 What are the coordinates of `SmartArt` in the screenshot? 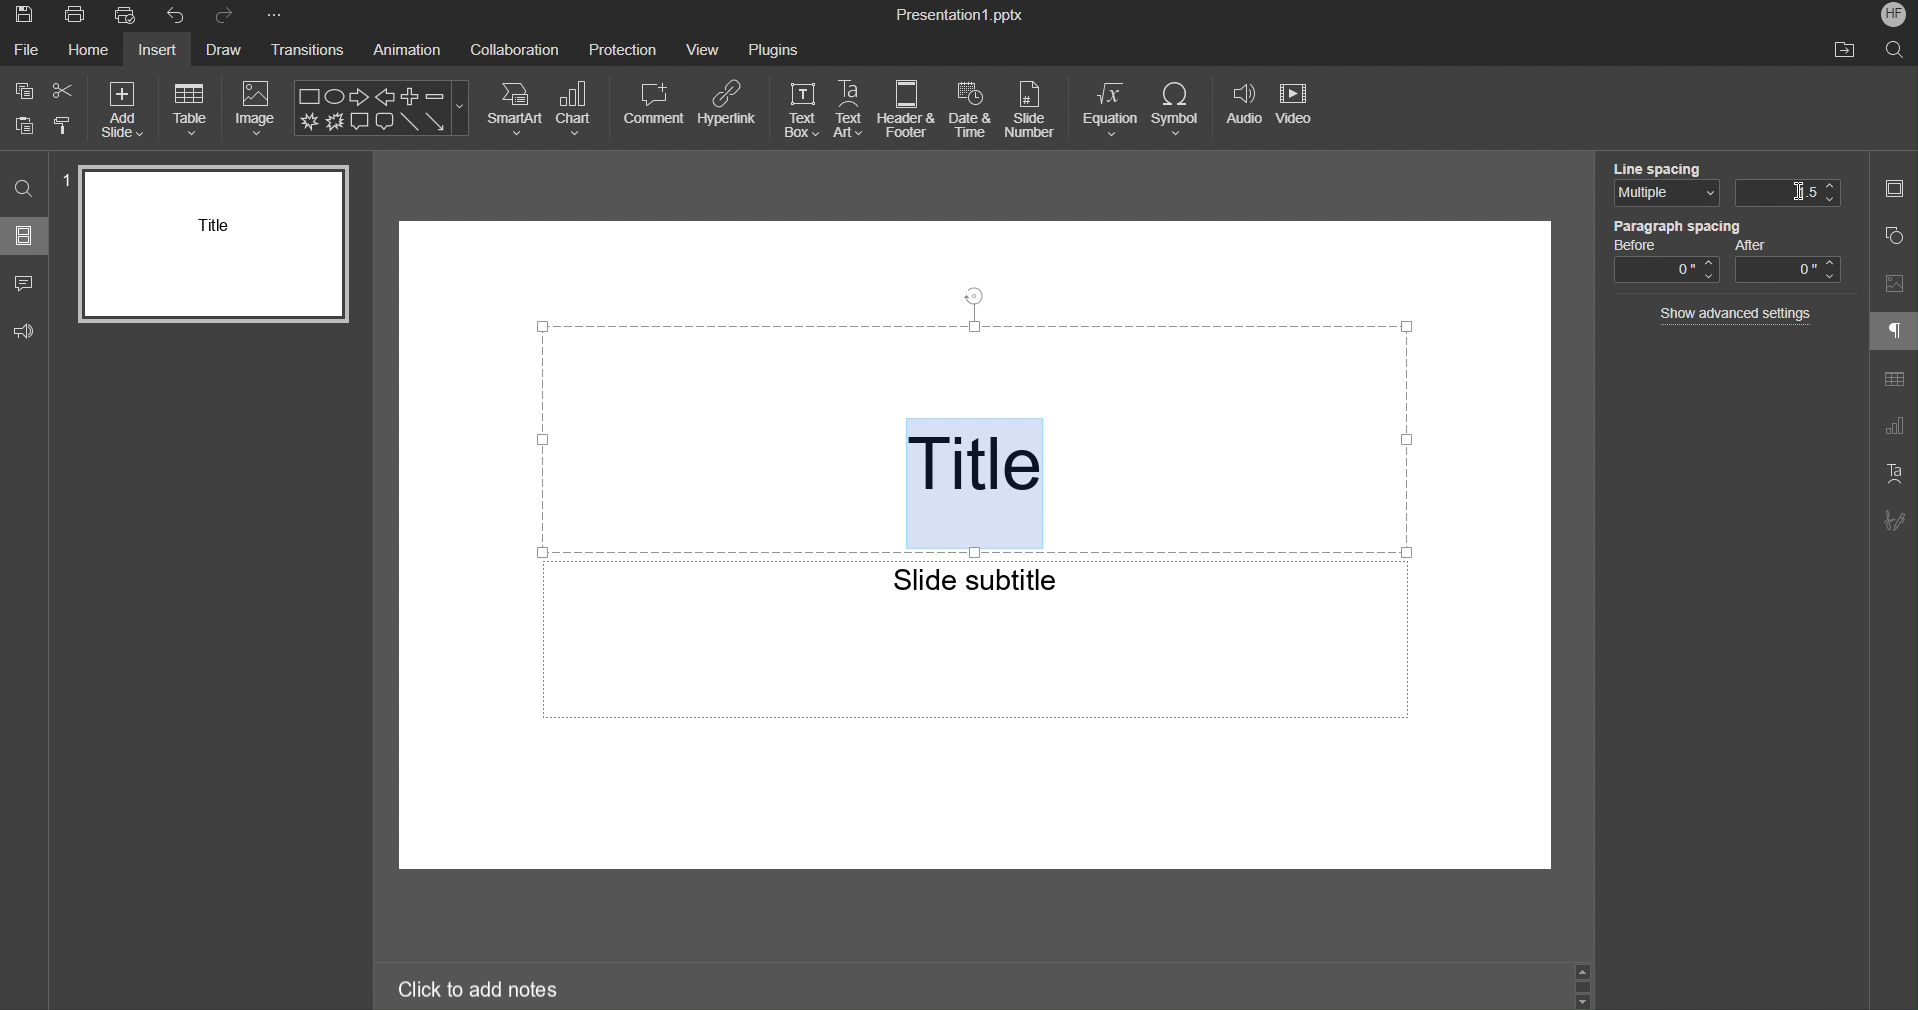 It's located at (514, 110).